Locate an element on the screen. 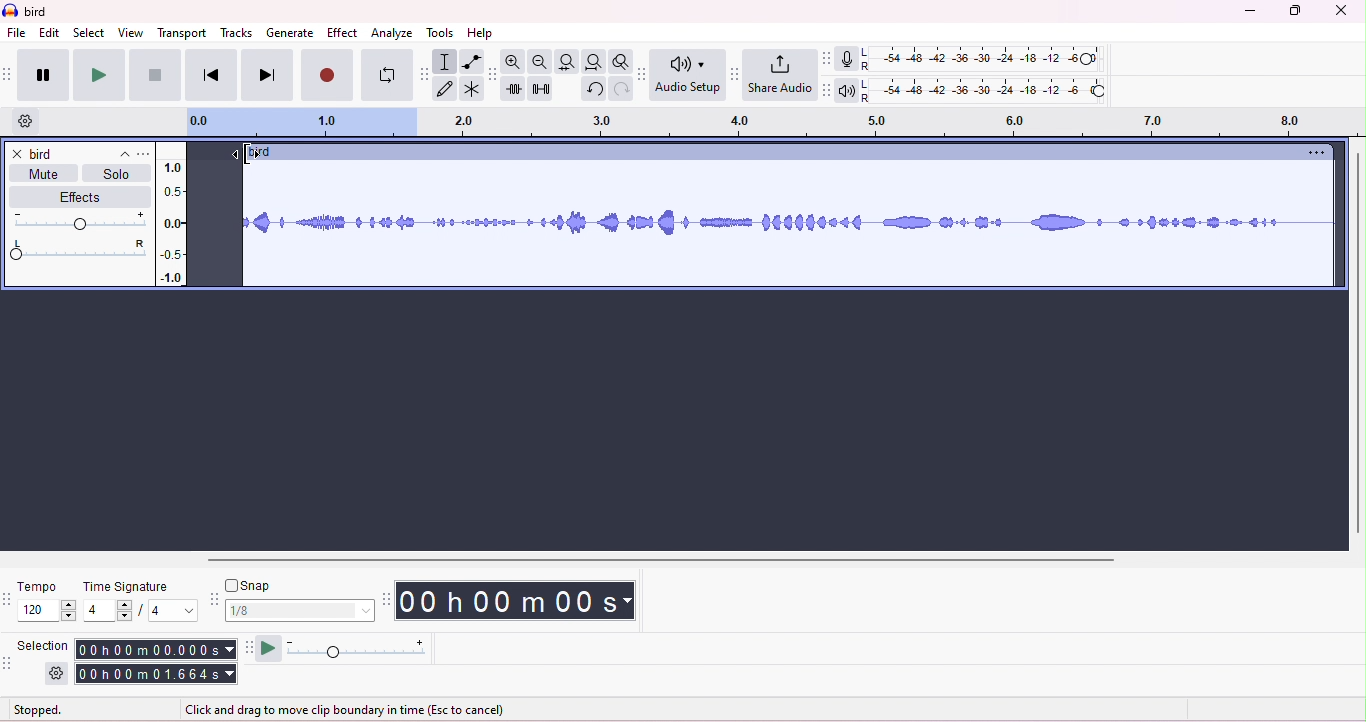  cursor position is located at coordinates (242, 153).